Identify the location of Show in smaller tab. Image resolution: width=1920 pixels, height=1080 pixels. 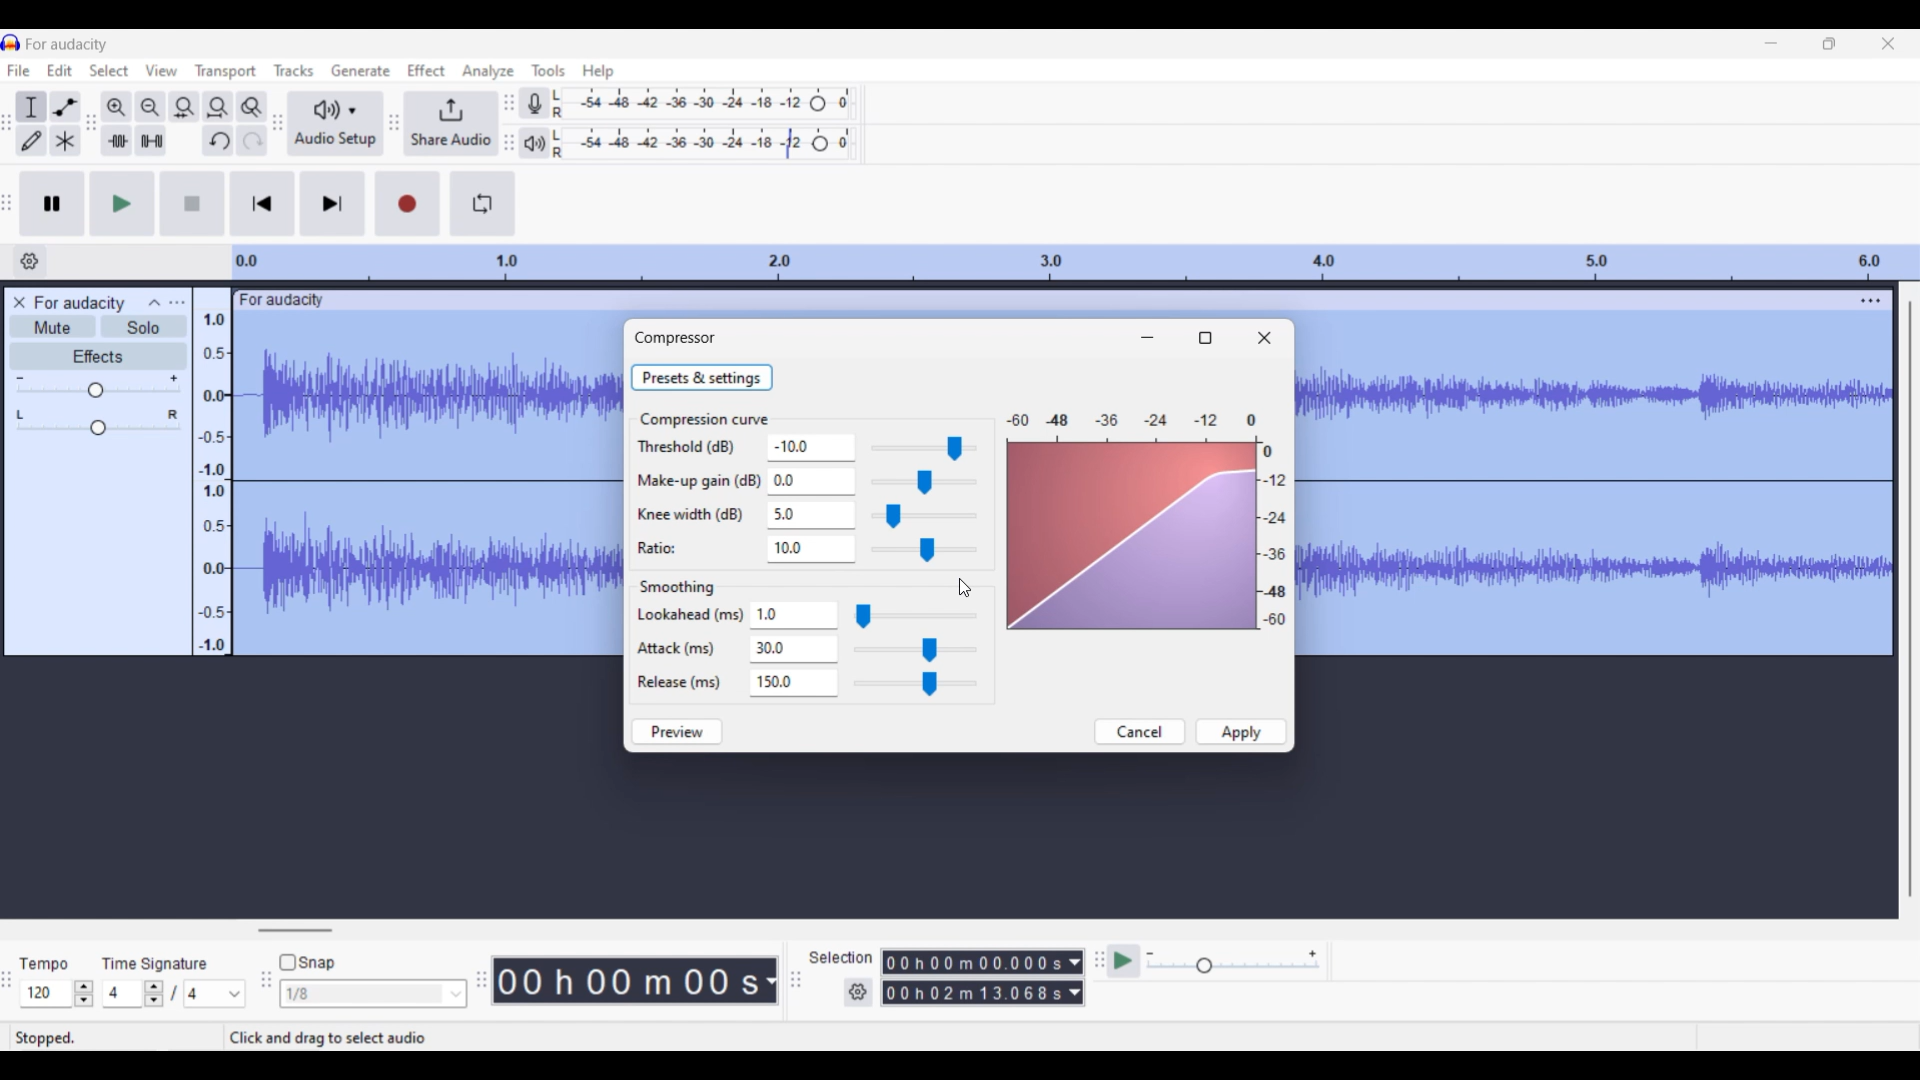
(1830, 44).